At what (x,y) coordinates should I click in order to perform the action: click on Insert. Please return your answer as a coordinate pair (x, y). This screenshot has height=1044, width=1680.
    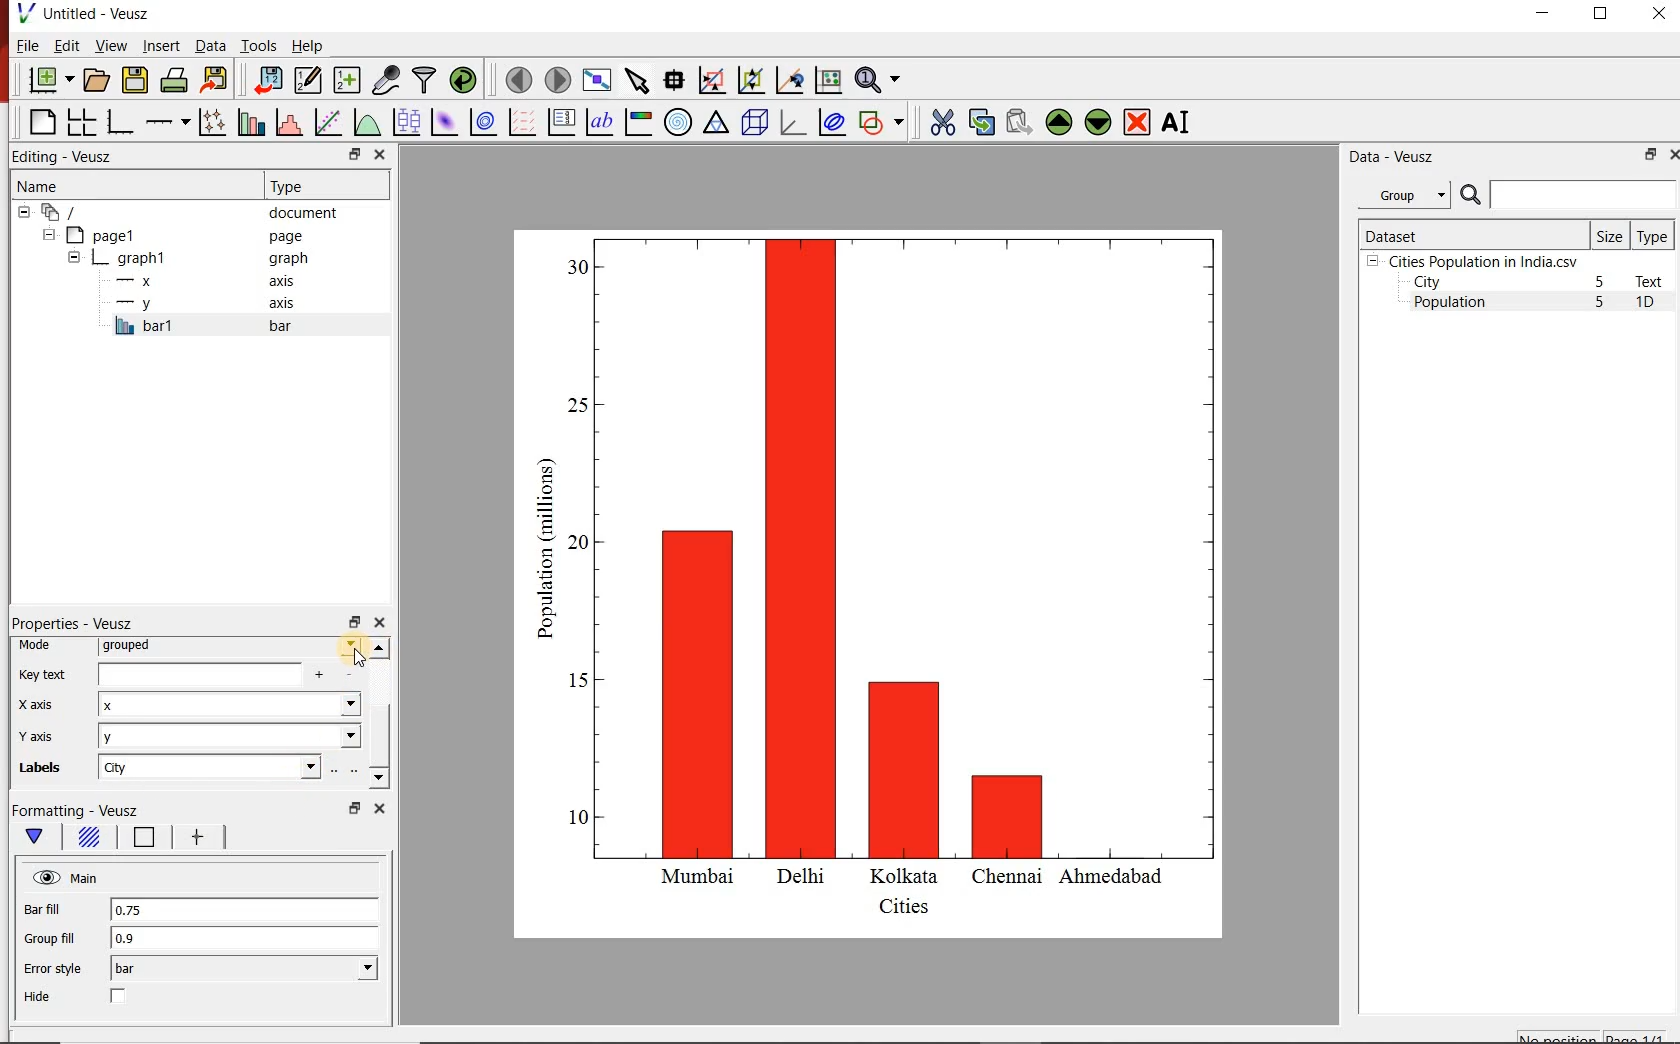
    Looking at the image, I should click on (160, 47).